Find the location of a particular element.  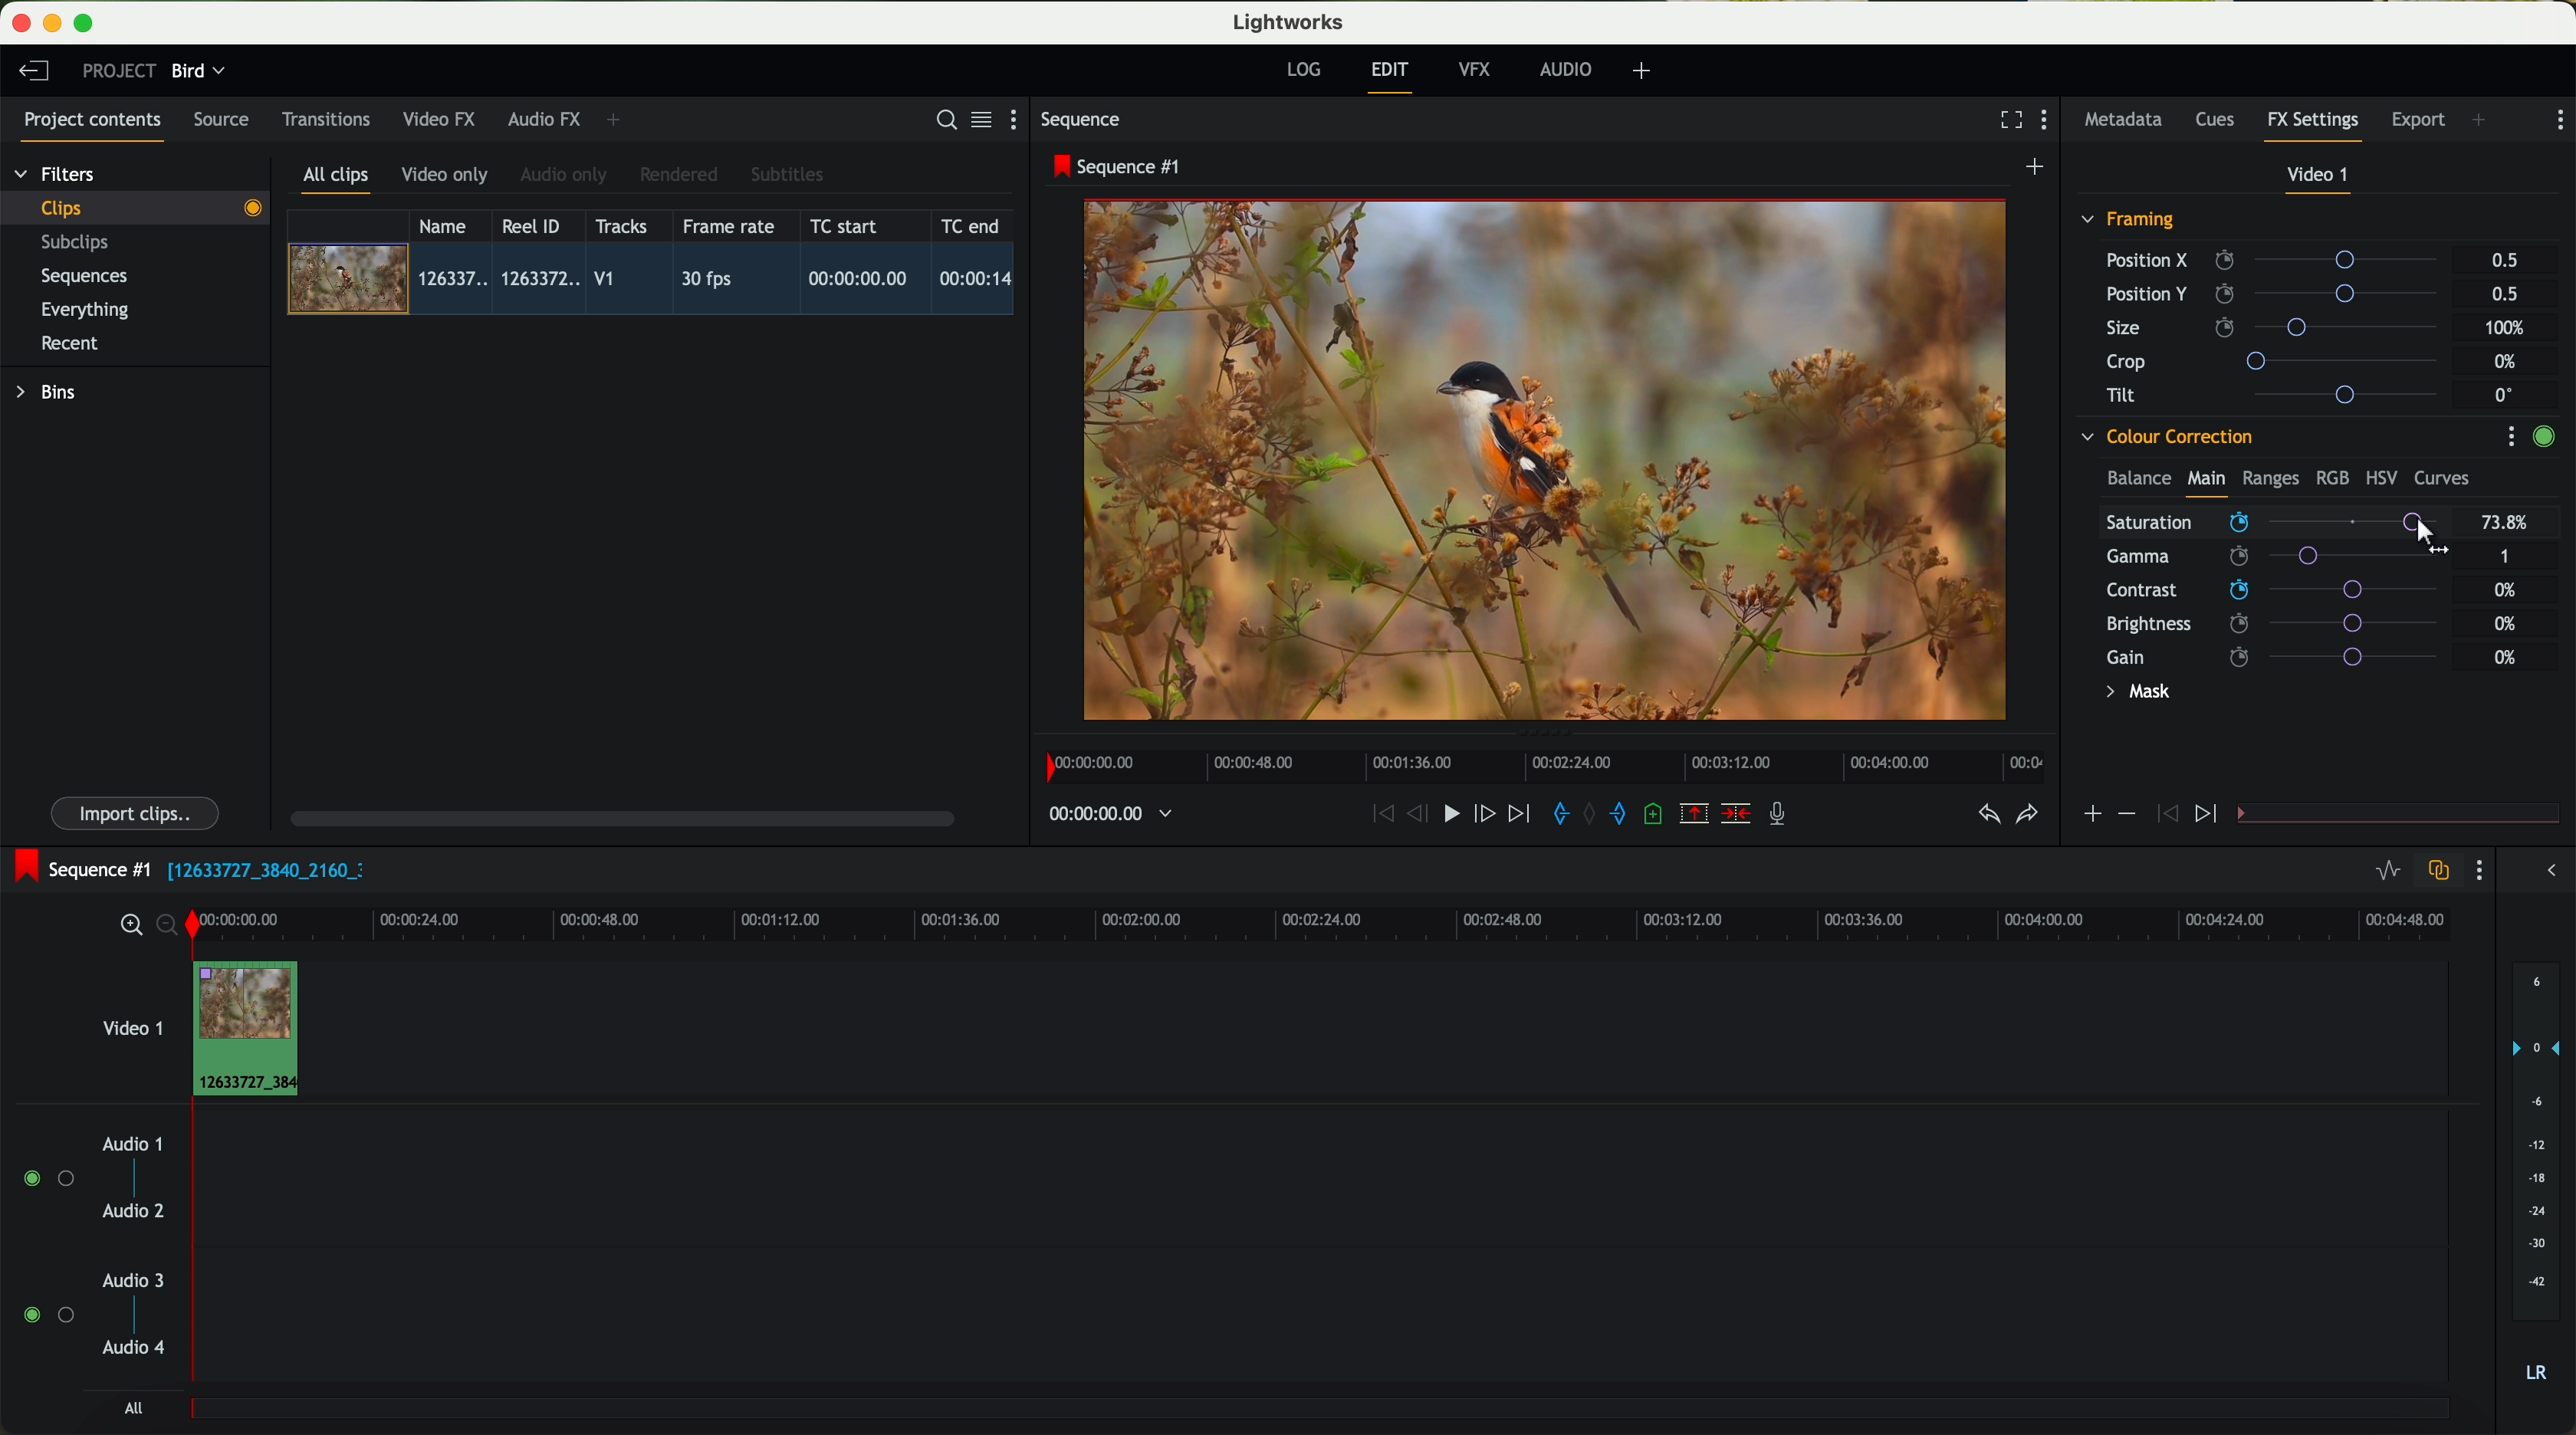

show settings menu is located at coordinates (2049, 122).